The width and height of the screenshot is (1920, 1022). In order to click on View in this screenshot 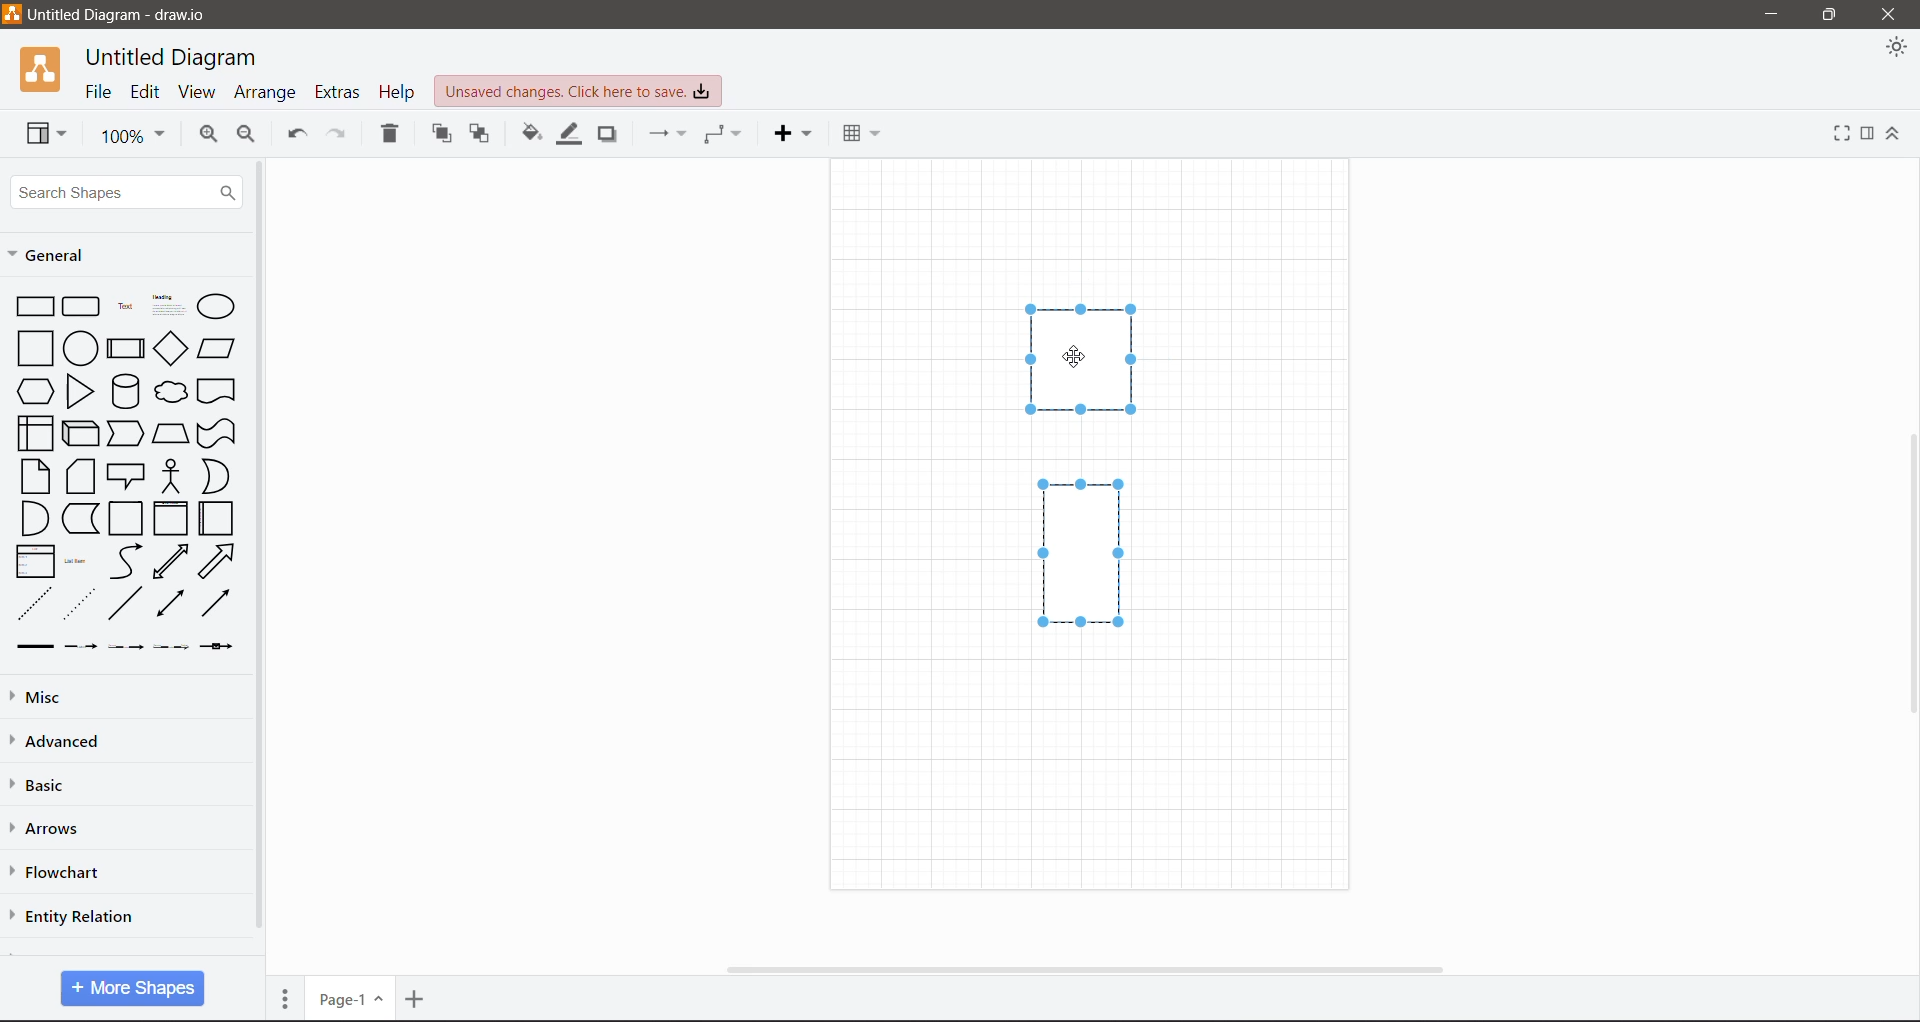, I will do `click(196, 92)`.